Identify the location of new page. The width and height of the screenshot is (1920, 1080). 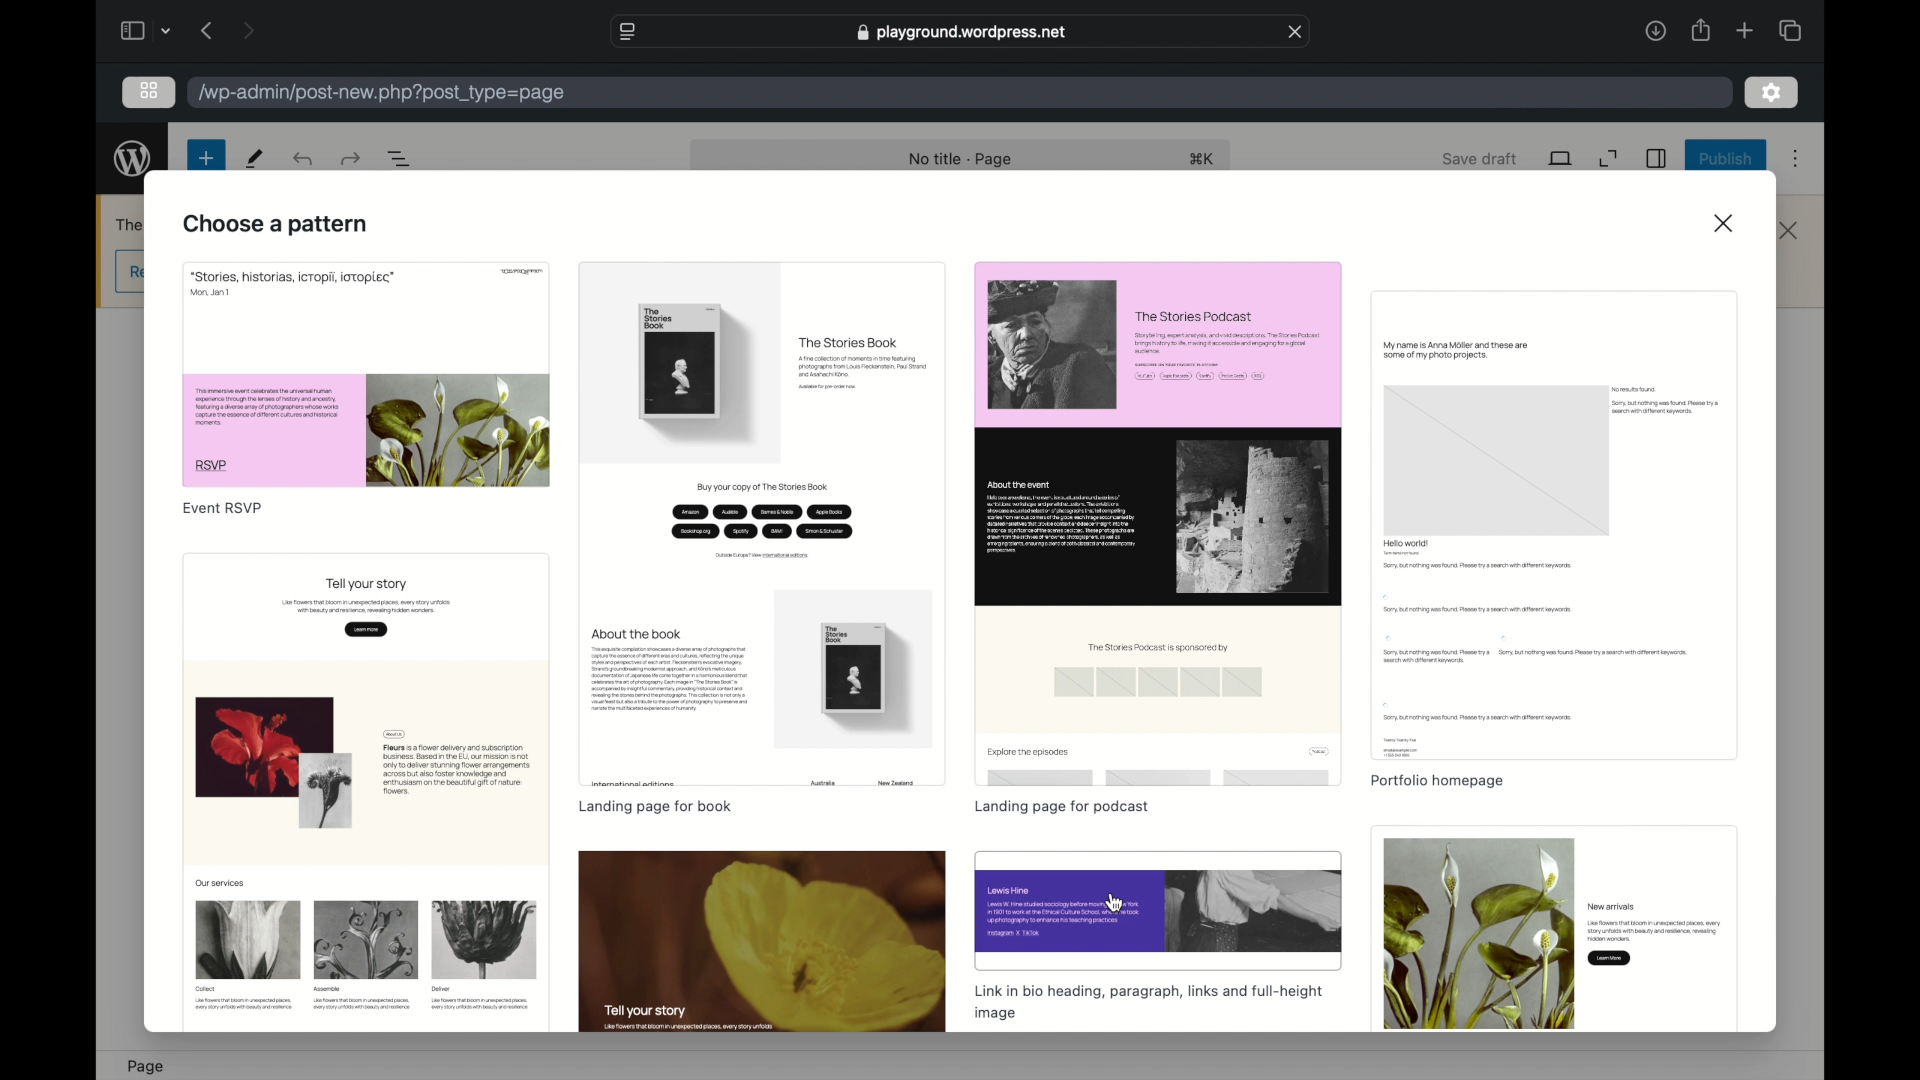
(206, 159).